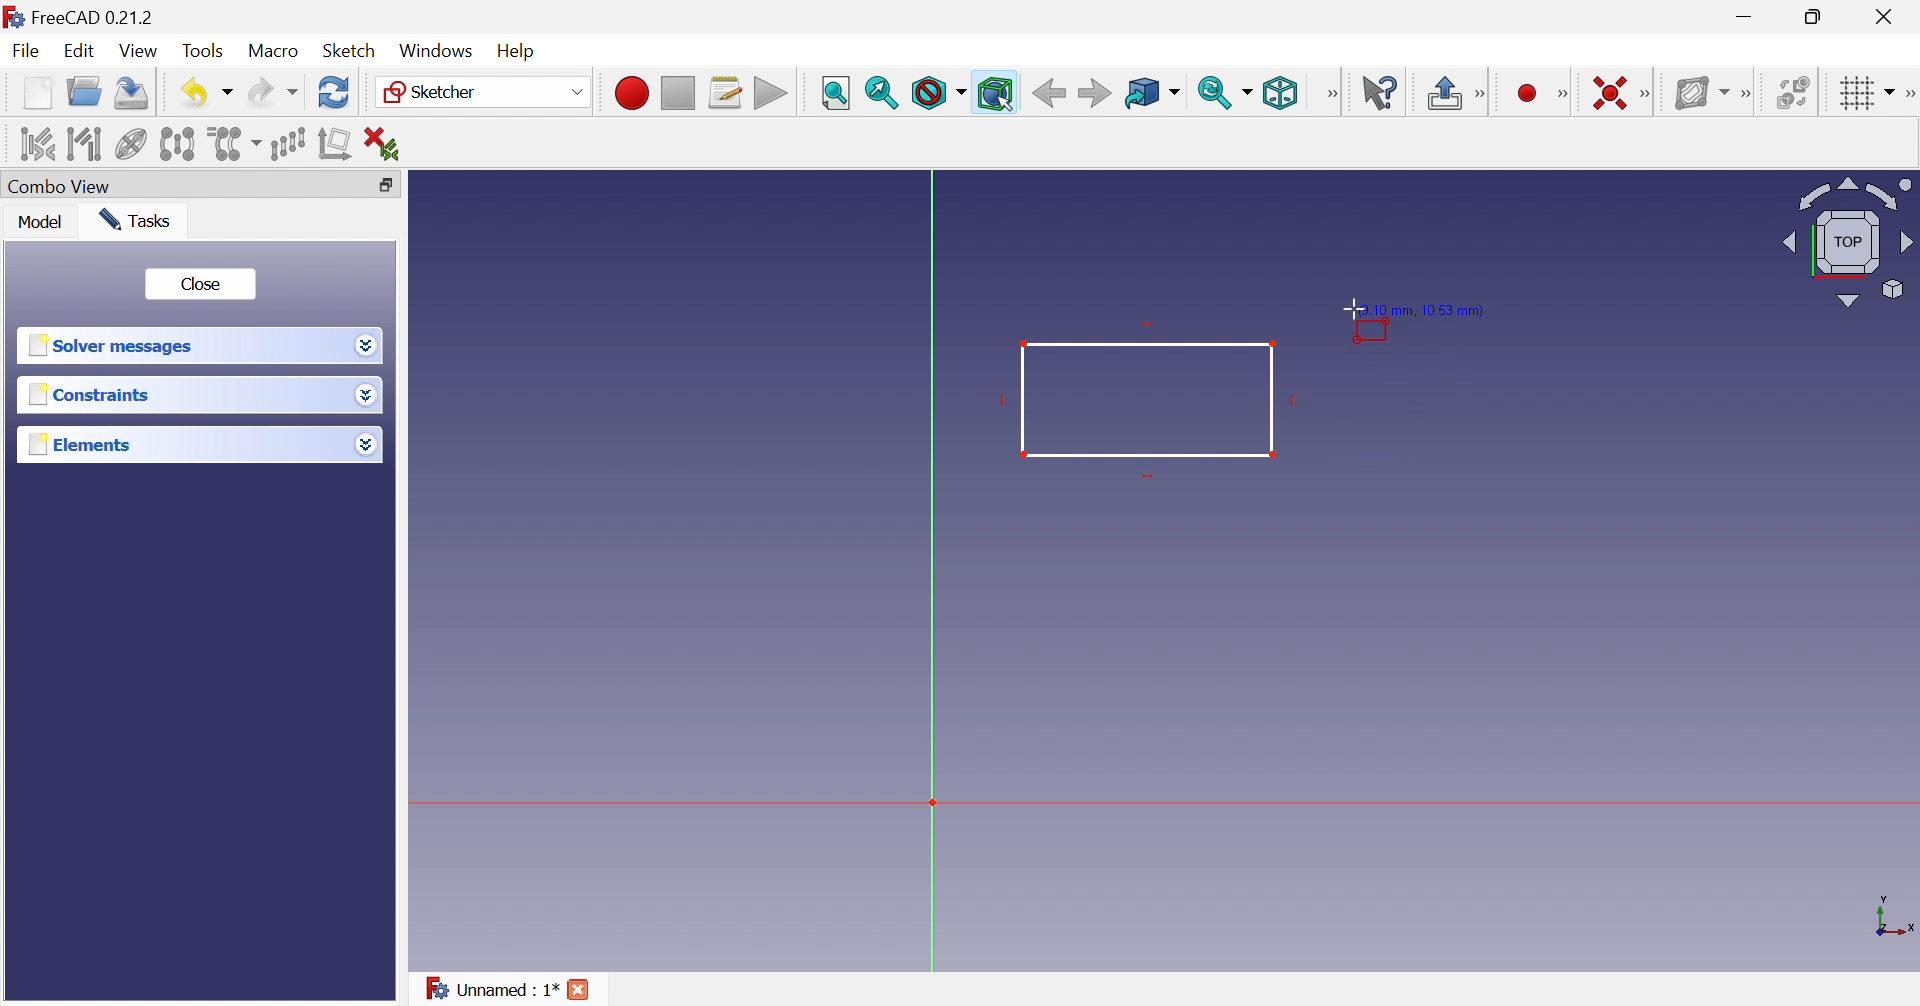 This screenshot has height=1006, width=1920. What do you see at coordinates (1609, 92) in the screenshot?
I see `Constrain coincident` at bounding box center [1609, 92].